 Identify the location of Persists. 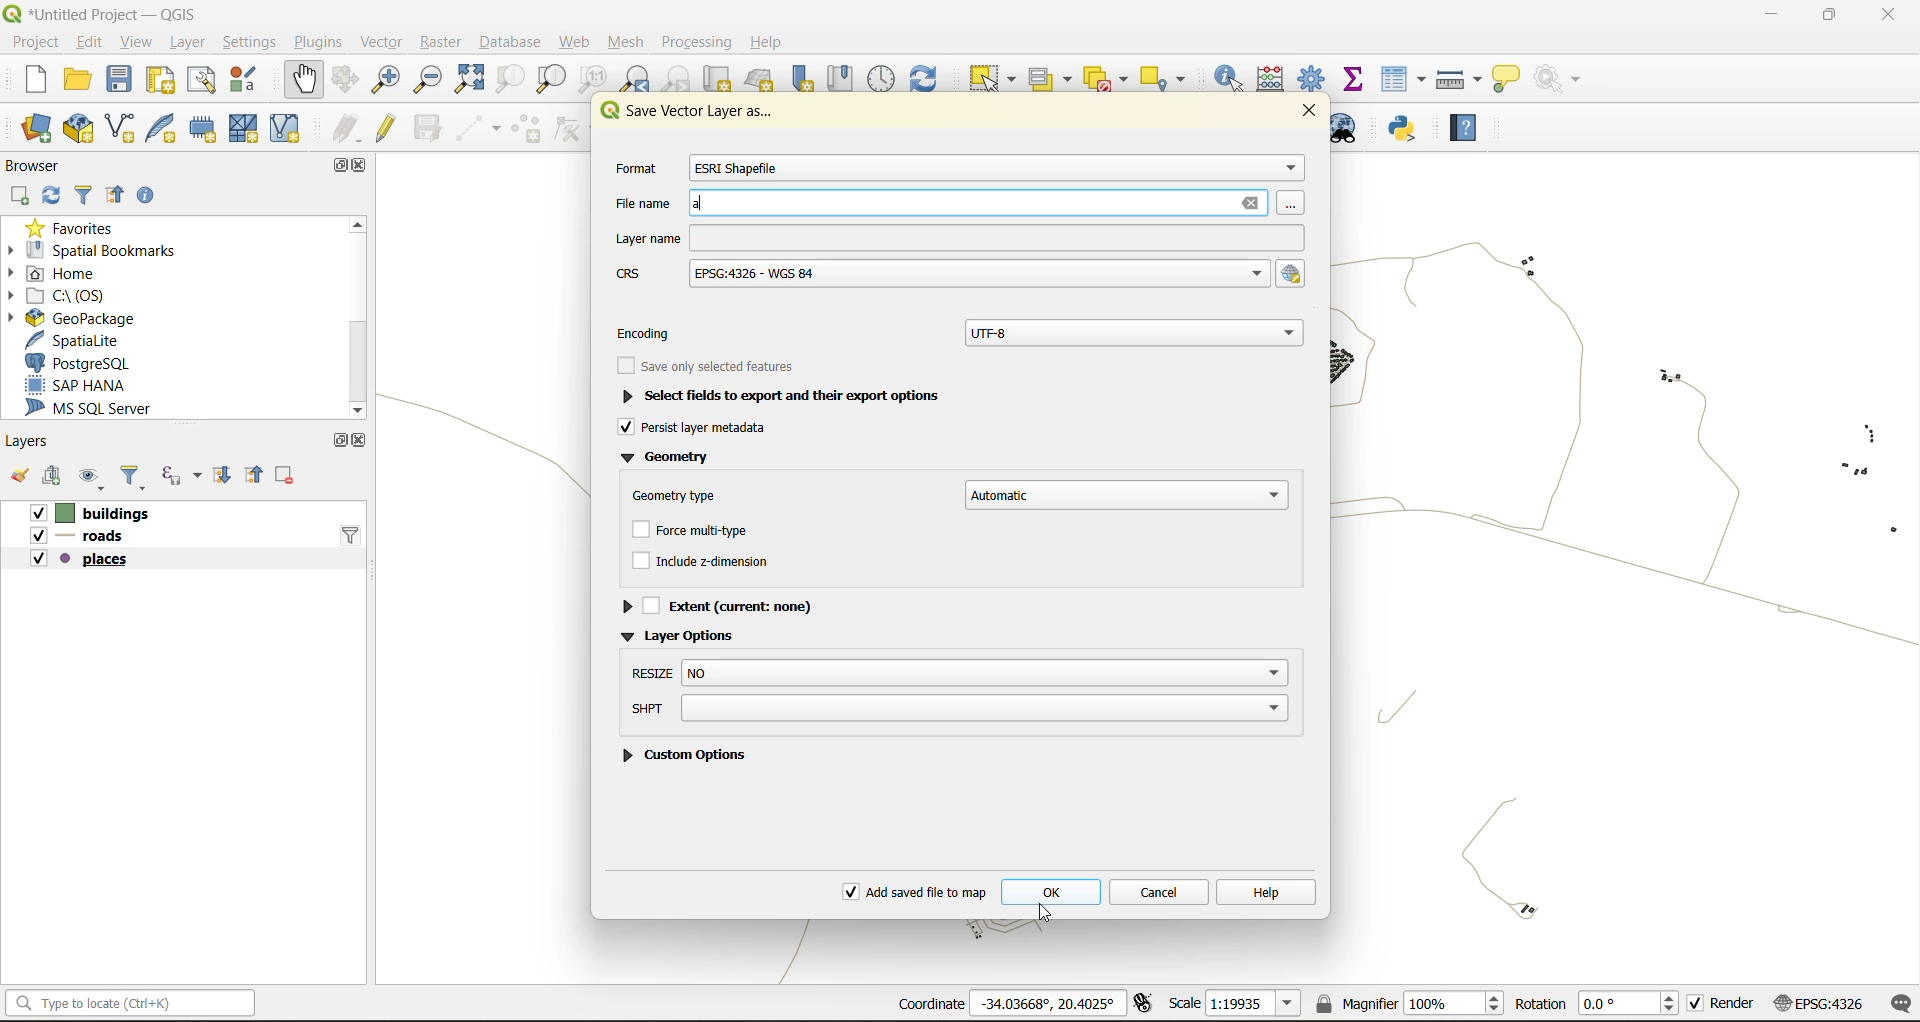
(695, 430).